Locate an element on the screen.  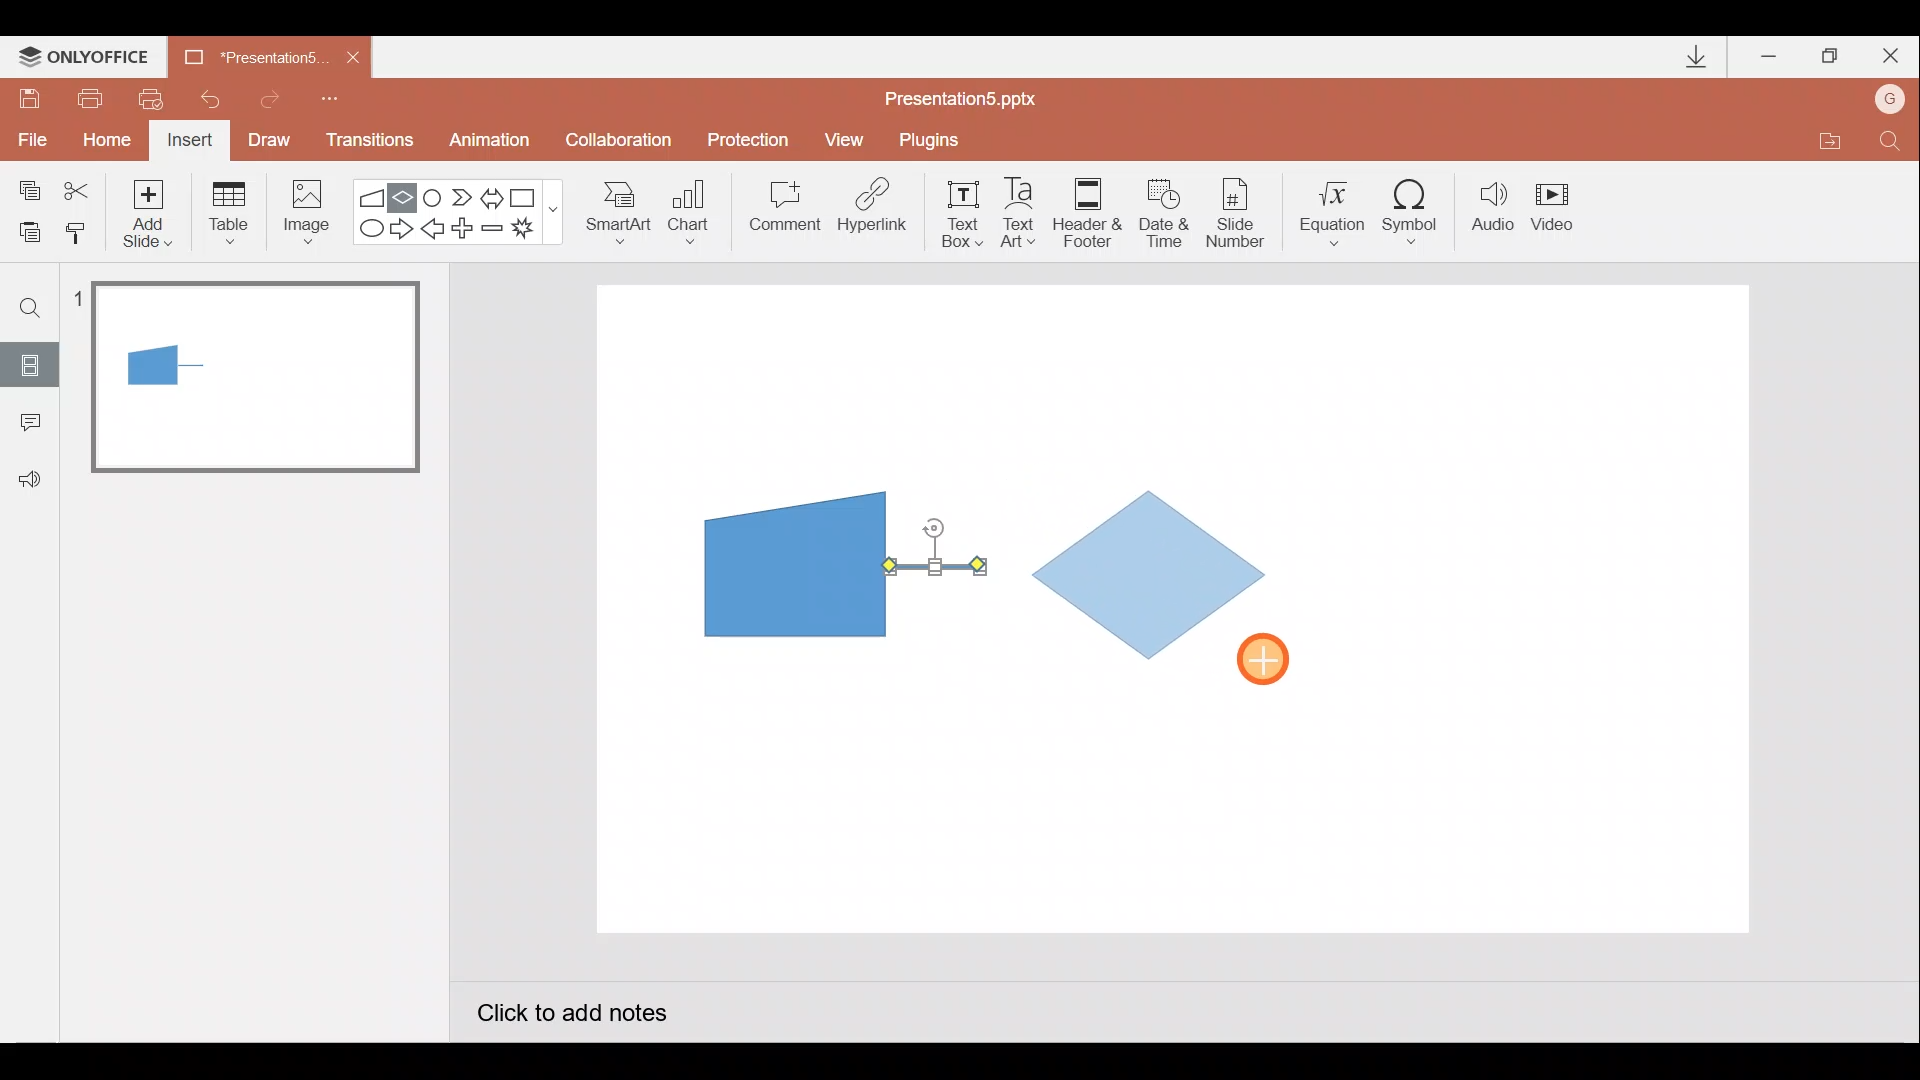
Copy style is located at coordinates (78, 230).